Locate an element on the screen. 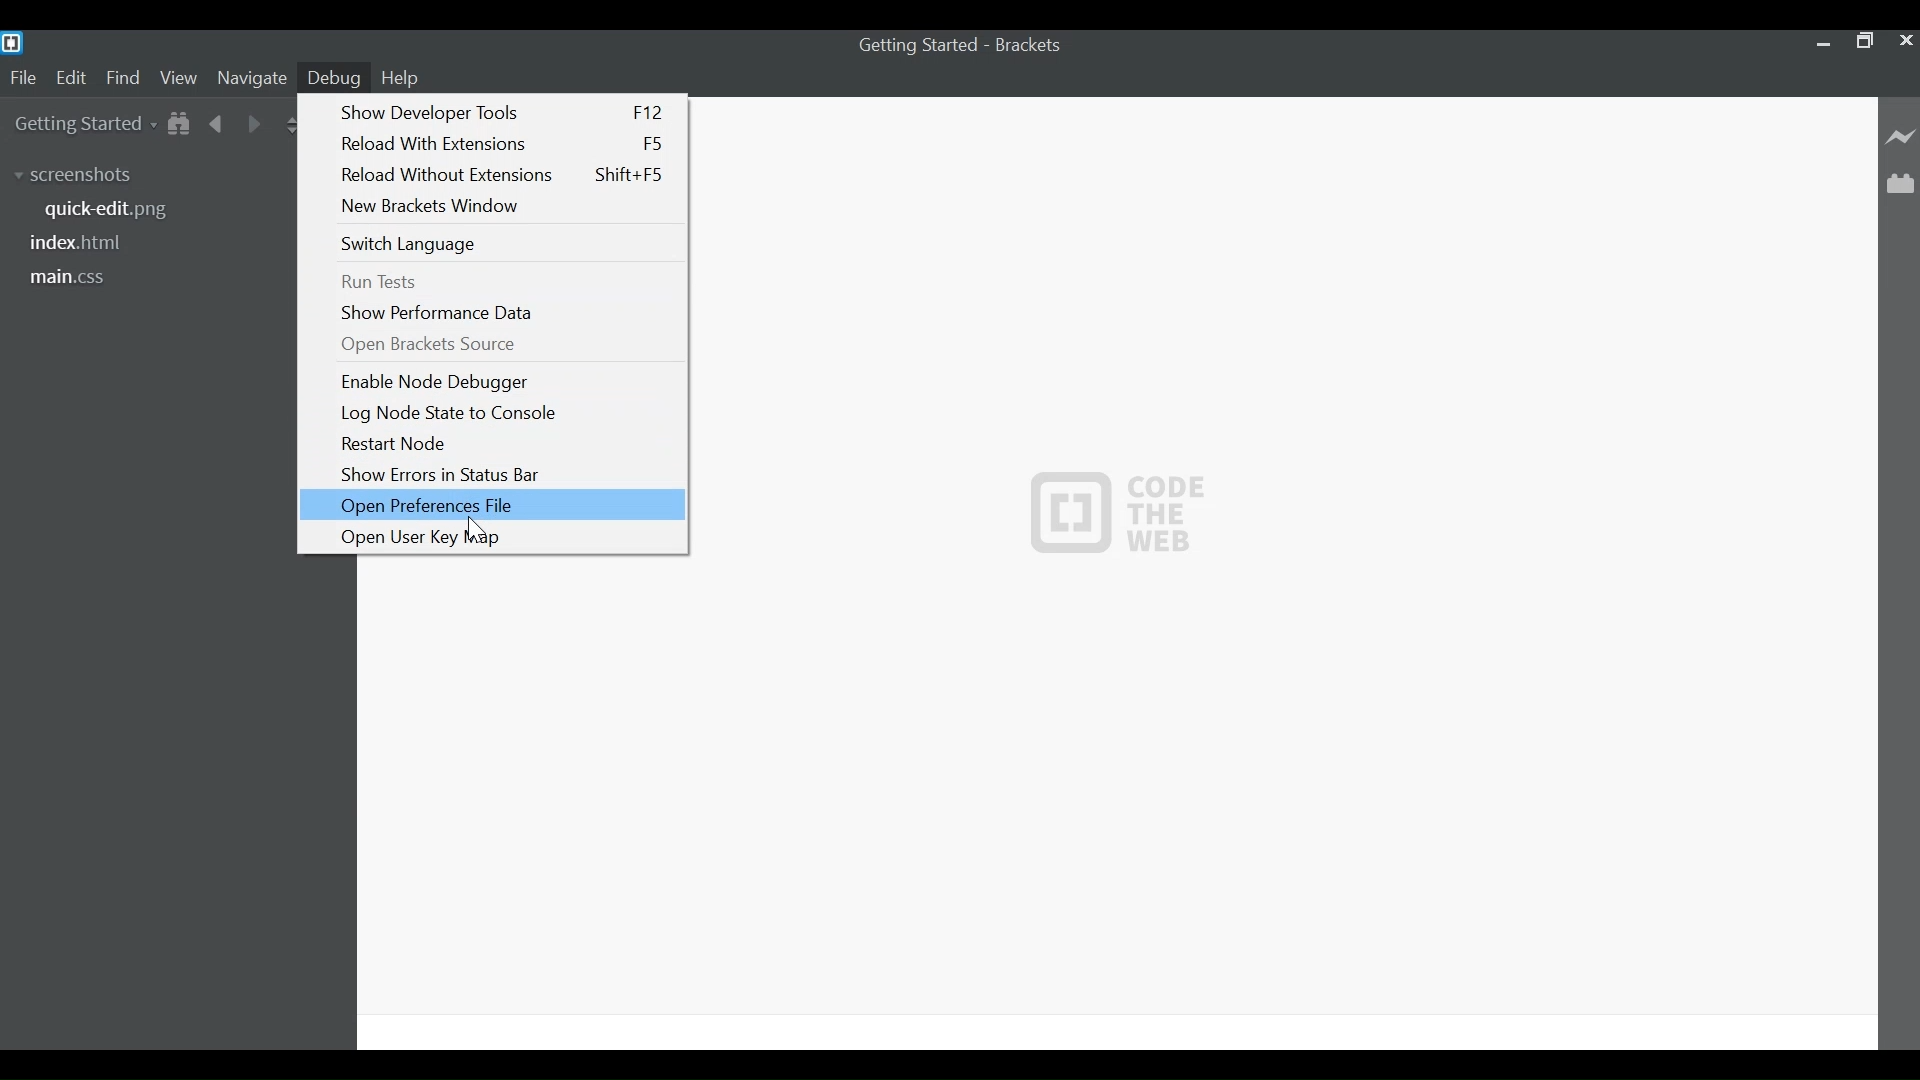 The width and height of the screenshot is (1920, 1080). Live Preview is located at coordinates (1898, 135).